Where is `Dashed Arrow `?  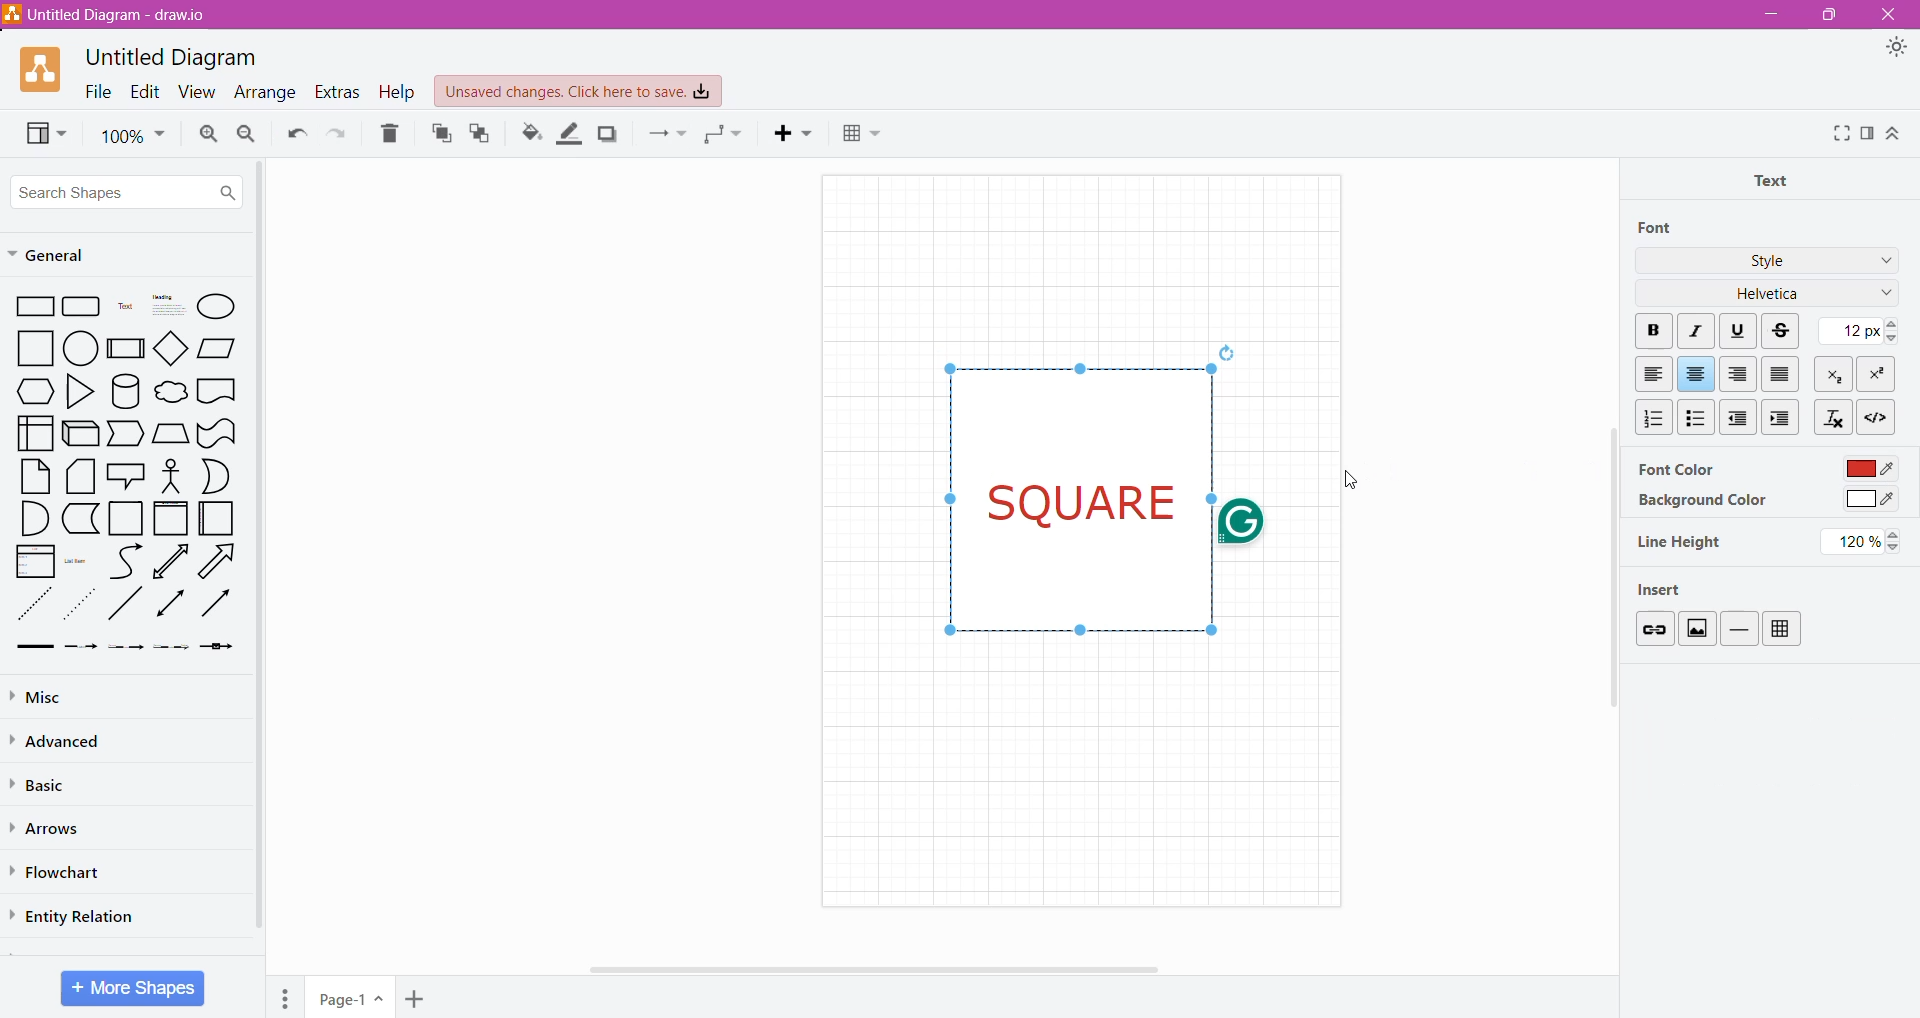
Dashed Arrow  is located at coordinates (80, 645).